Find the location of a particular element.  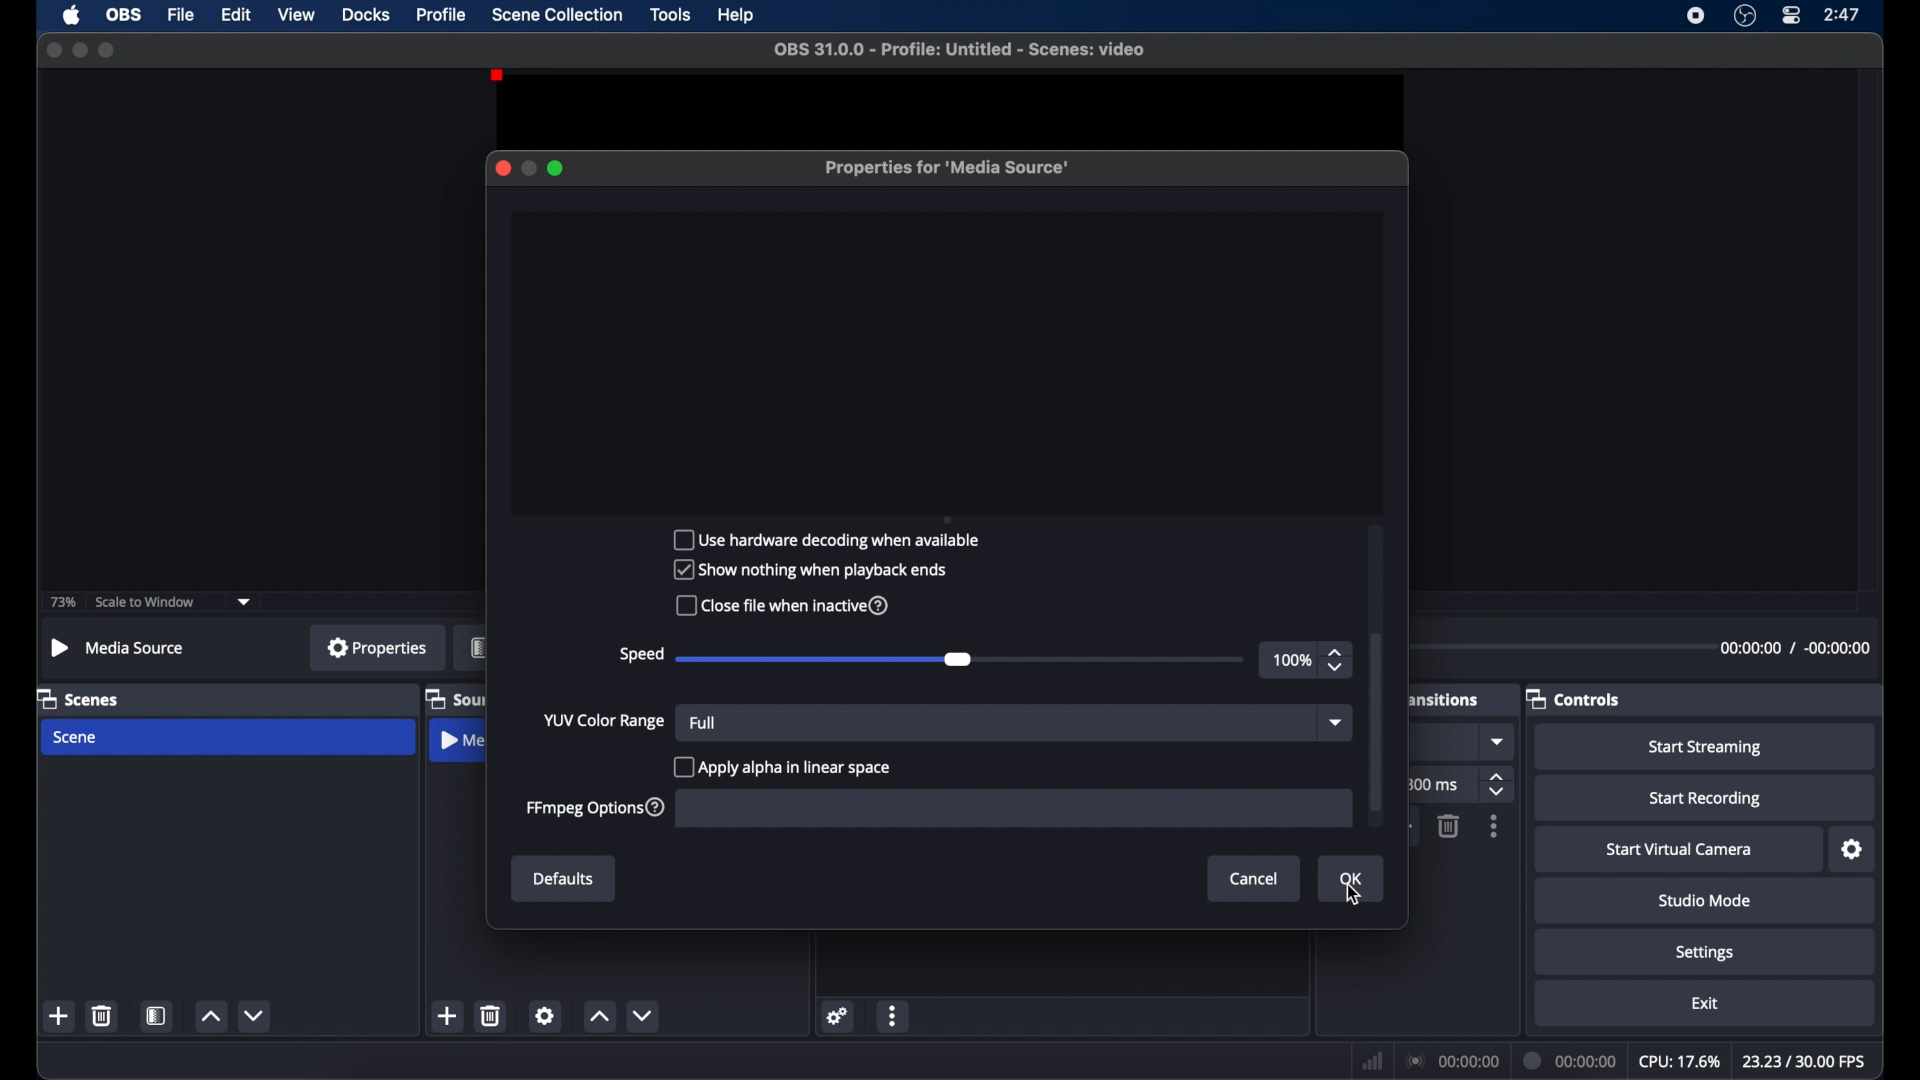

maximize is located at coordinates (108, 51).